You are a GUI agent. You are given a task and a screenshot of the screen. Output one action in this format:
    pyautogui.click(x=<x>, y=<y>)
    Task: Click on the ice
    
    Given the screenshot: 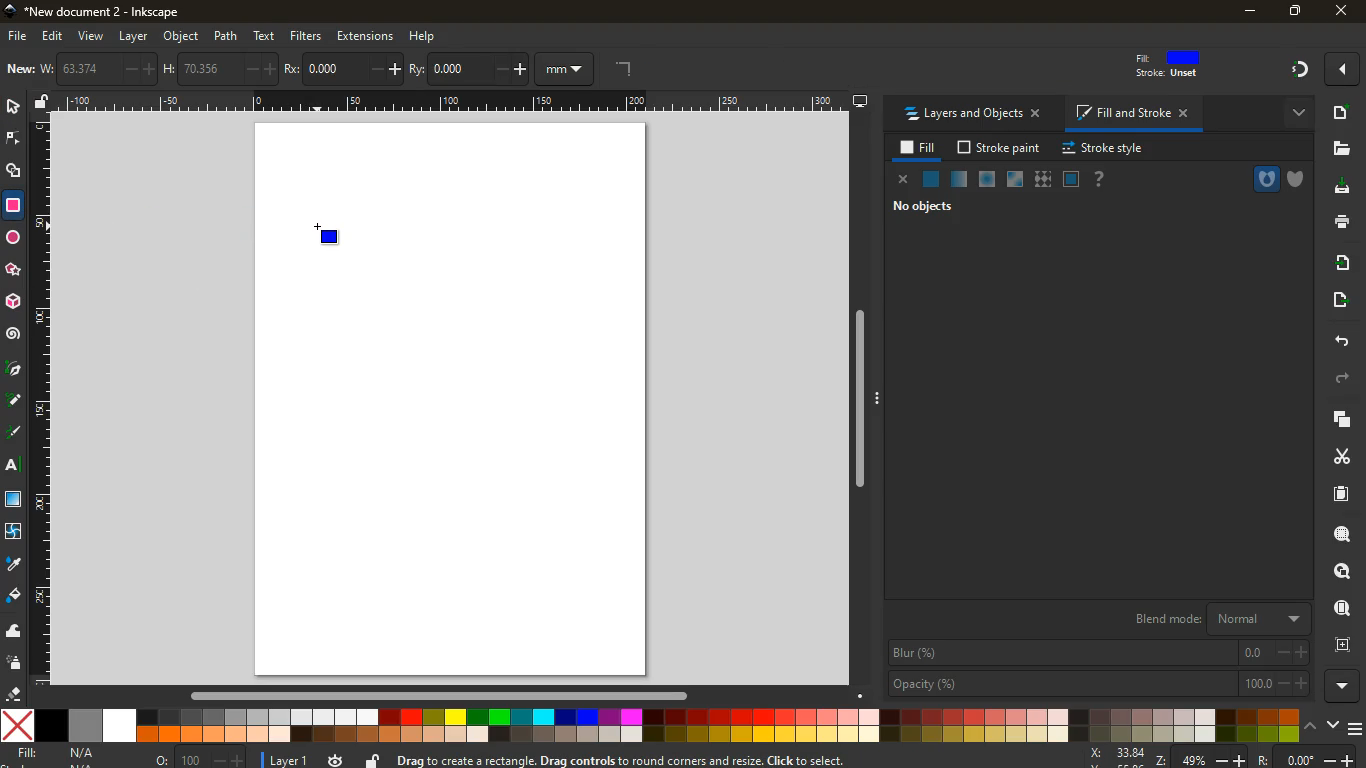 What is the action you would take?
    pyautogui.click(x=987, y=178)
    